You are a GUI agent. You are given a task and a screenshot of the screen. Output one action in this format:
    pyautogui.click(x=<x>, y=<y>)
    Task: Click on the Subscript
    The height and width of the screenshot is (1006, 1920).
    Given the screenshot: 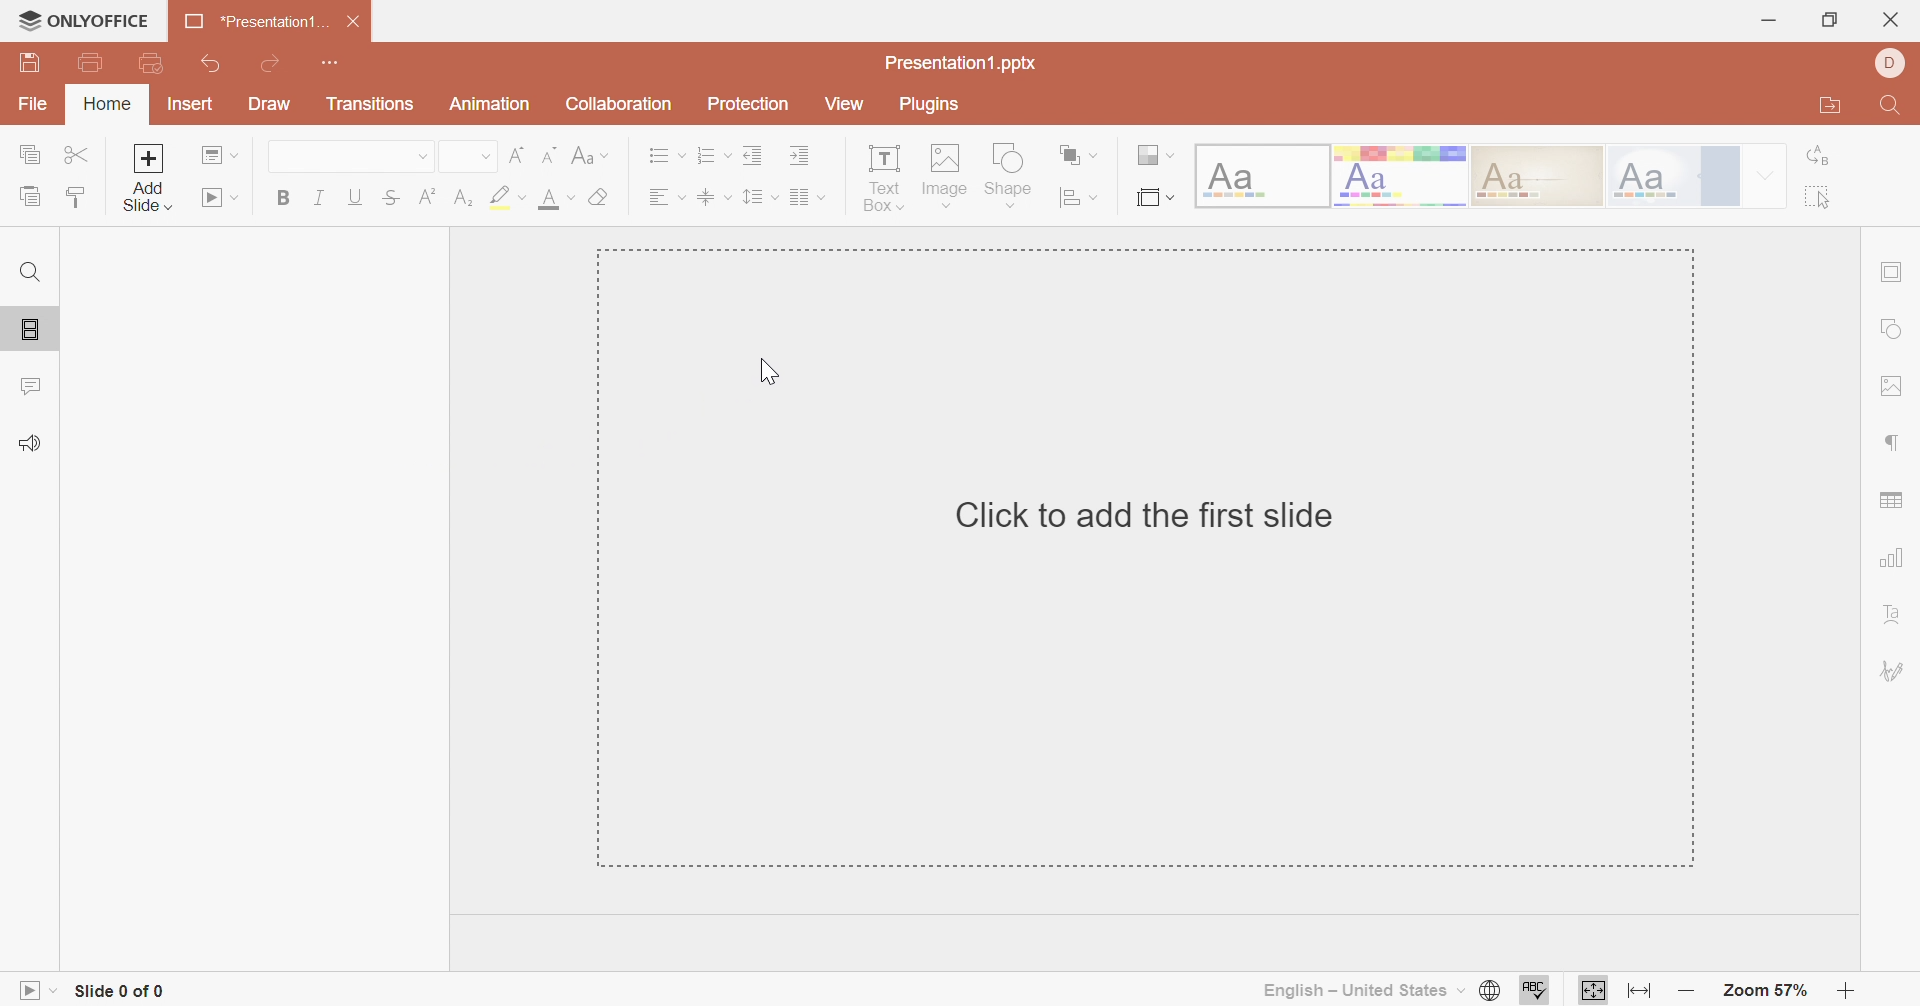 What is the action you would take?
    pyautogui.click(x=465, y=197)
    